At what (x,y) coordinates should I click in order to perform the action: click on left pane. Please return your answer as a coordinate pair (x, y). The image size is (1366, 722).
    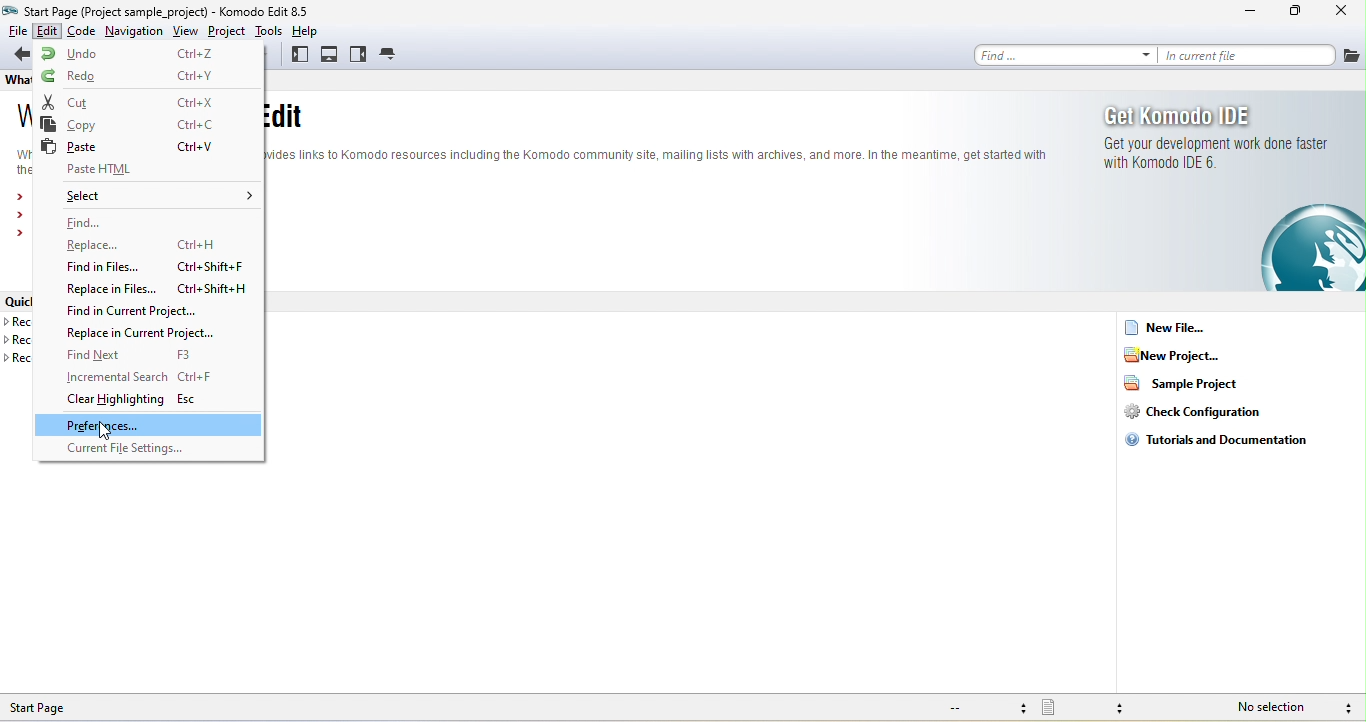
    Looking at the image, I should click on (298, 56).